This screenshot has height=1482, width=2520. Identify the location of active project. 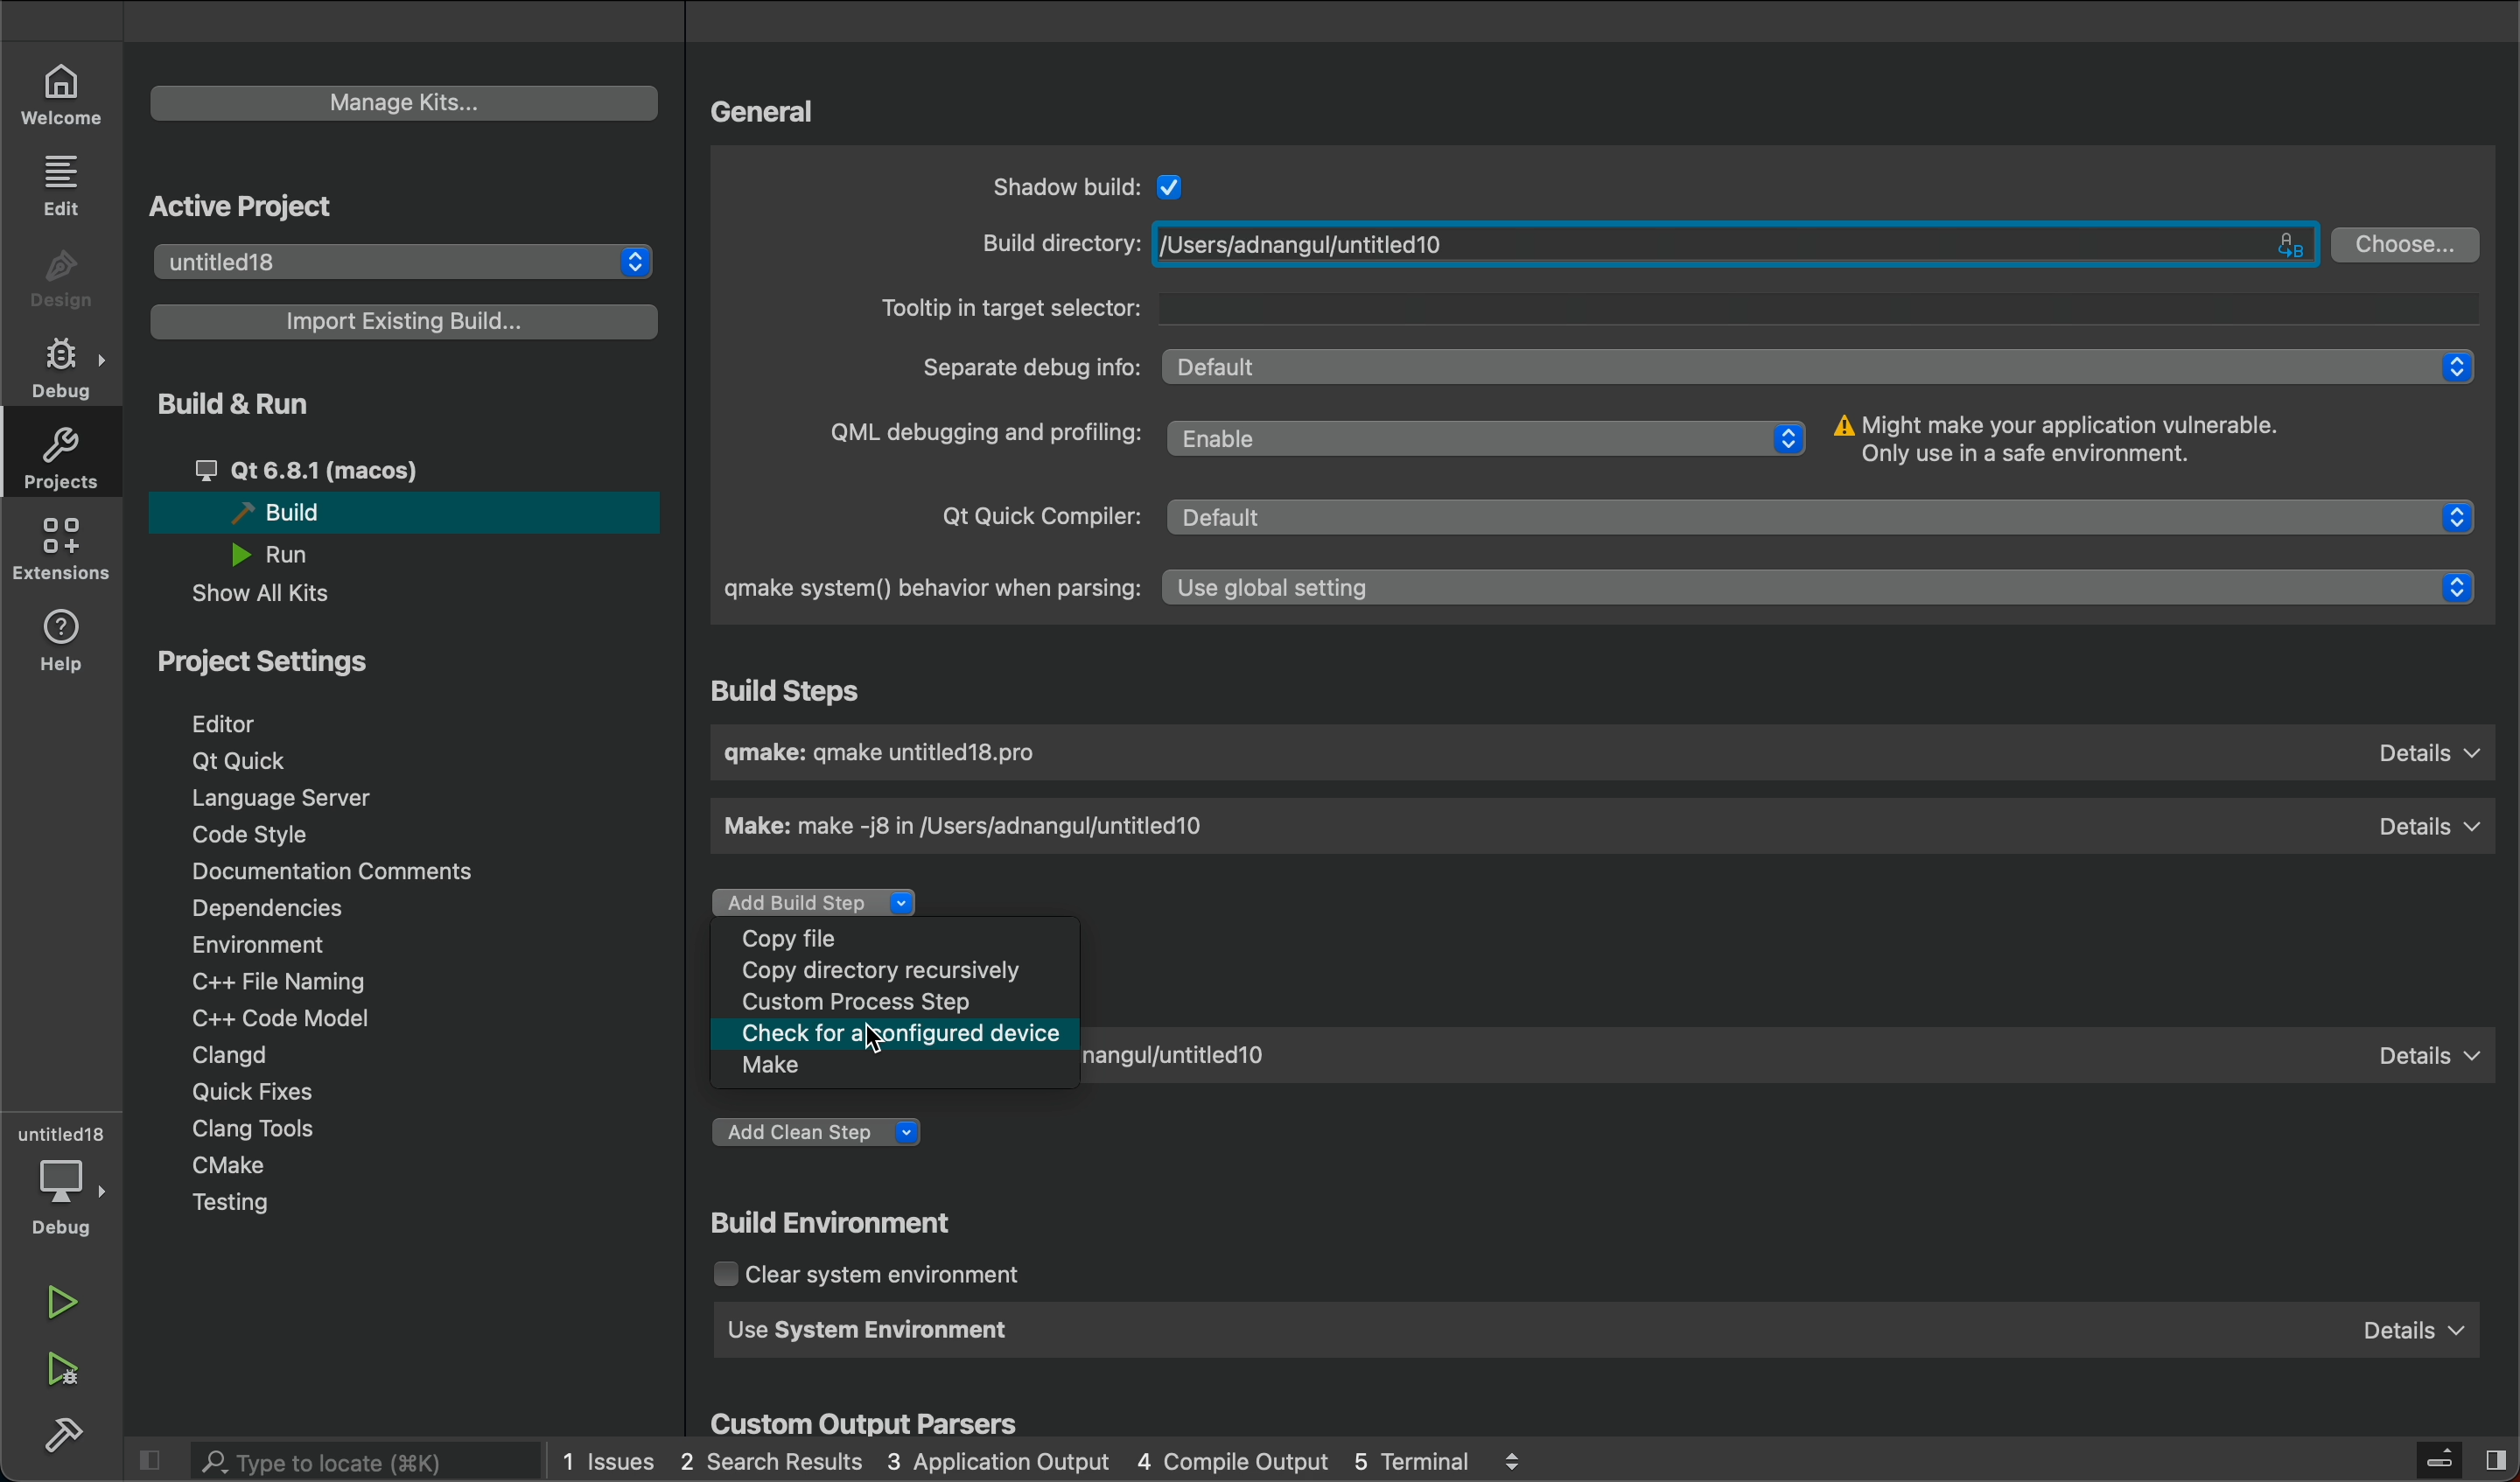
(246, 212).